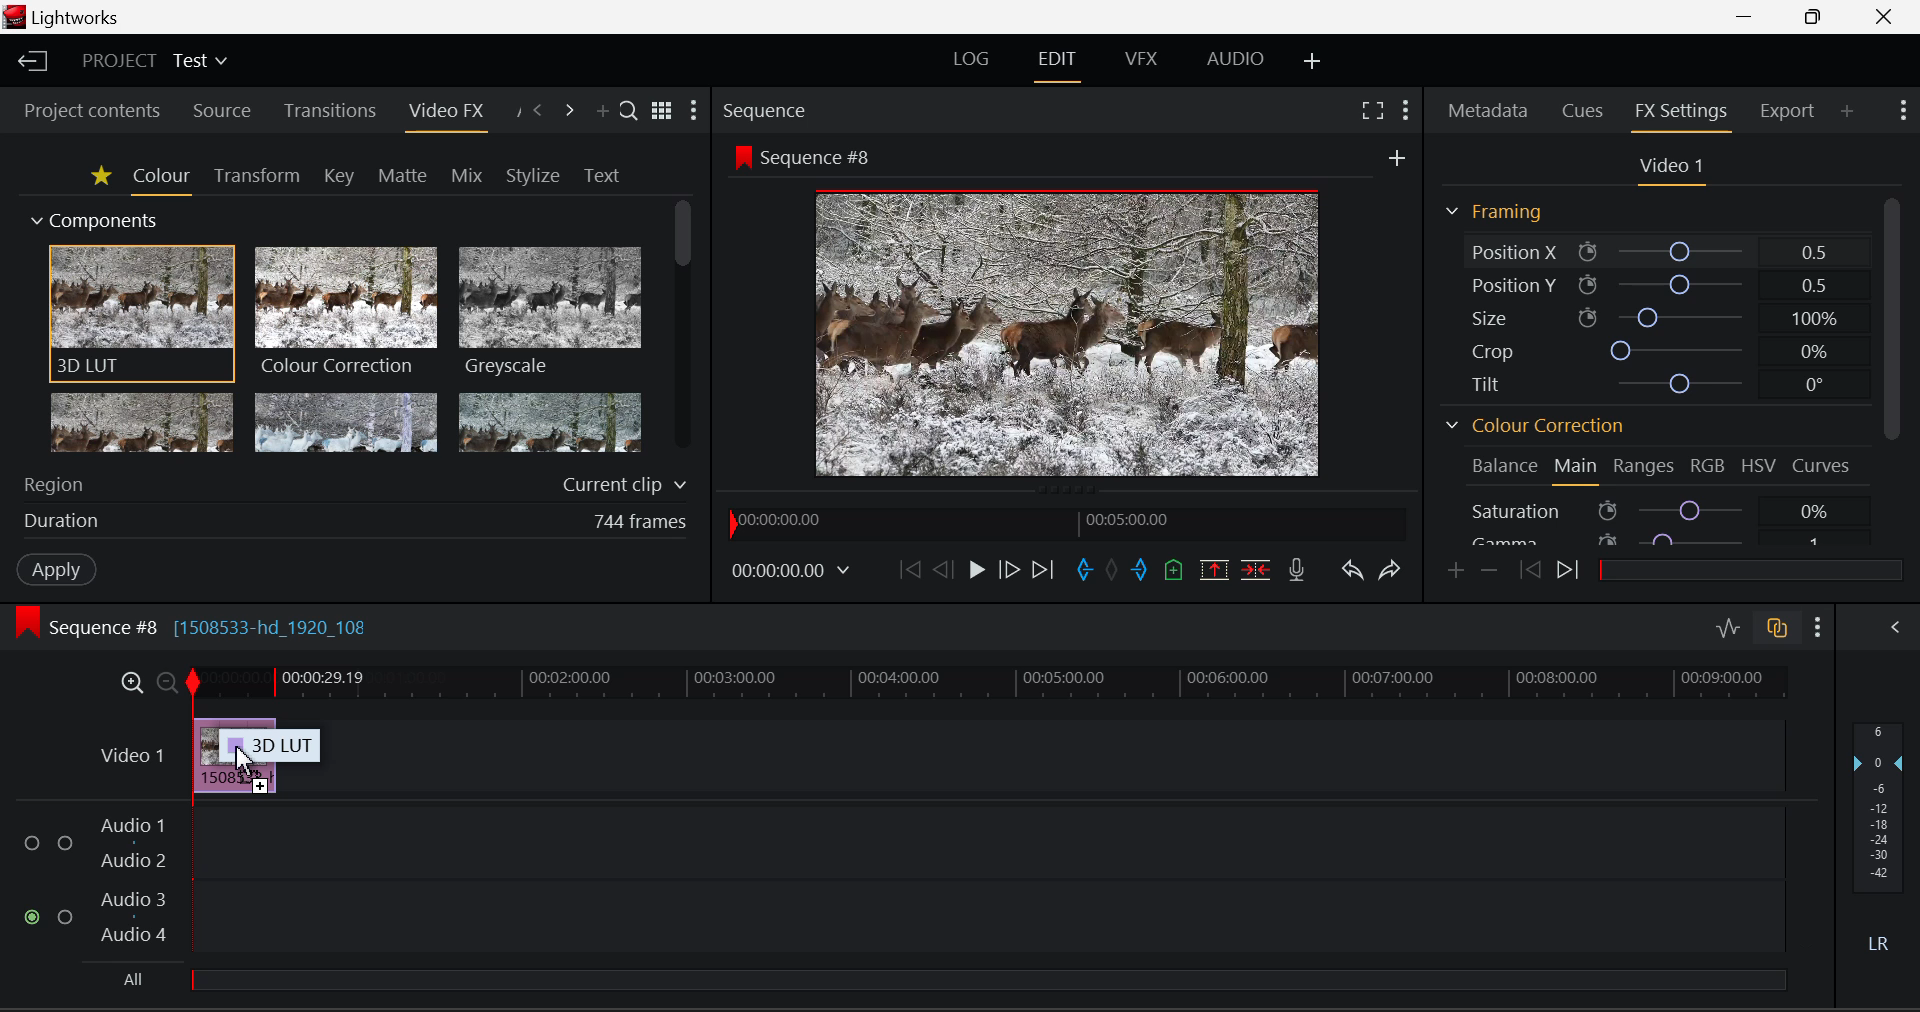 The width and height of the screenshot is (1920, 1012). What do you see at coordinates (1891, 17) in the screenshot?
I see `Close` at bounding box center [1891, 17].